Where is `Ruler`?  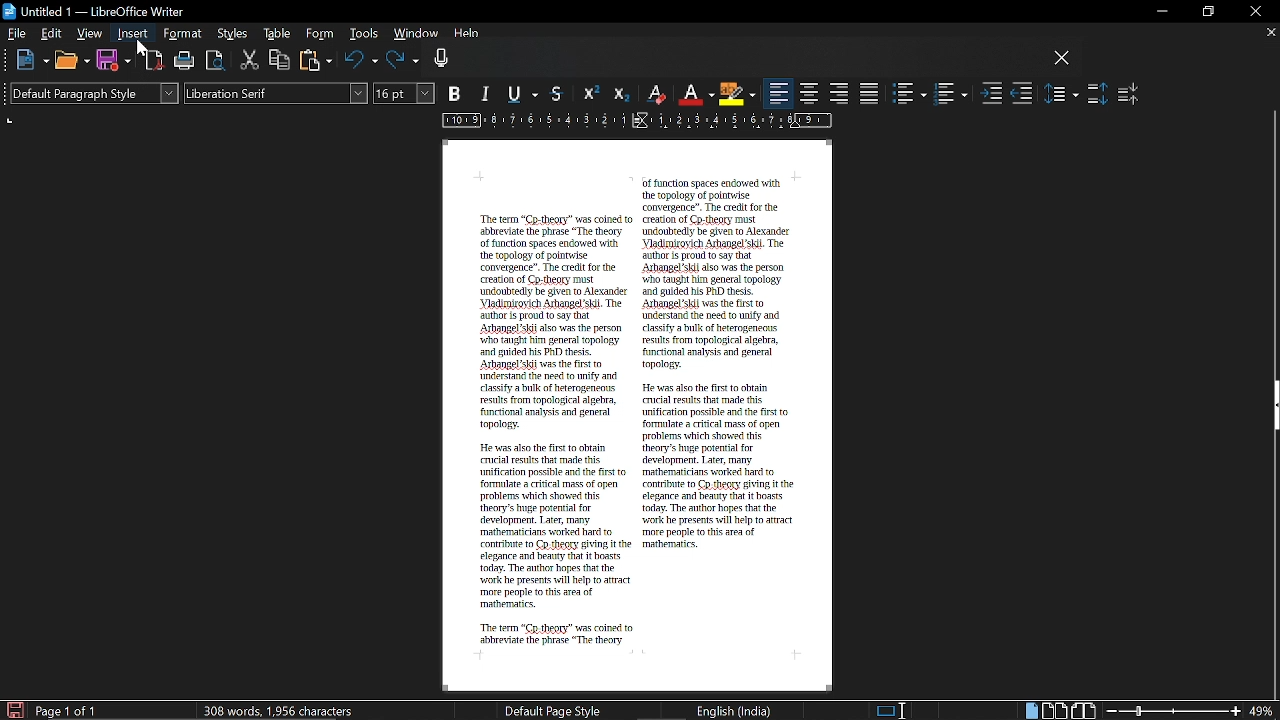
Ruler is located at coordinates (633, 122).